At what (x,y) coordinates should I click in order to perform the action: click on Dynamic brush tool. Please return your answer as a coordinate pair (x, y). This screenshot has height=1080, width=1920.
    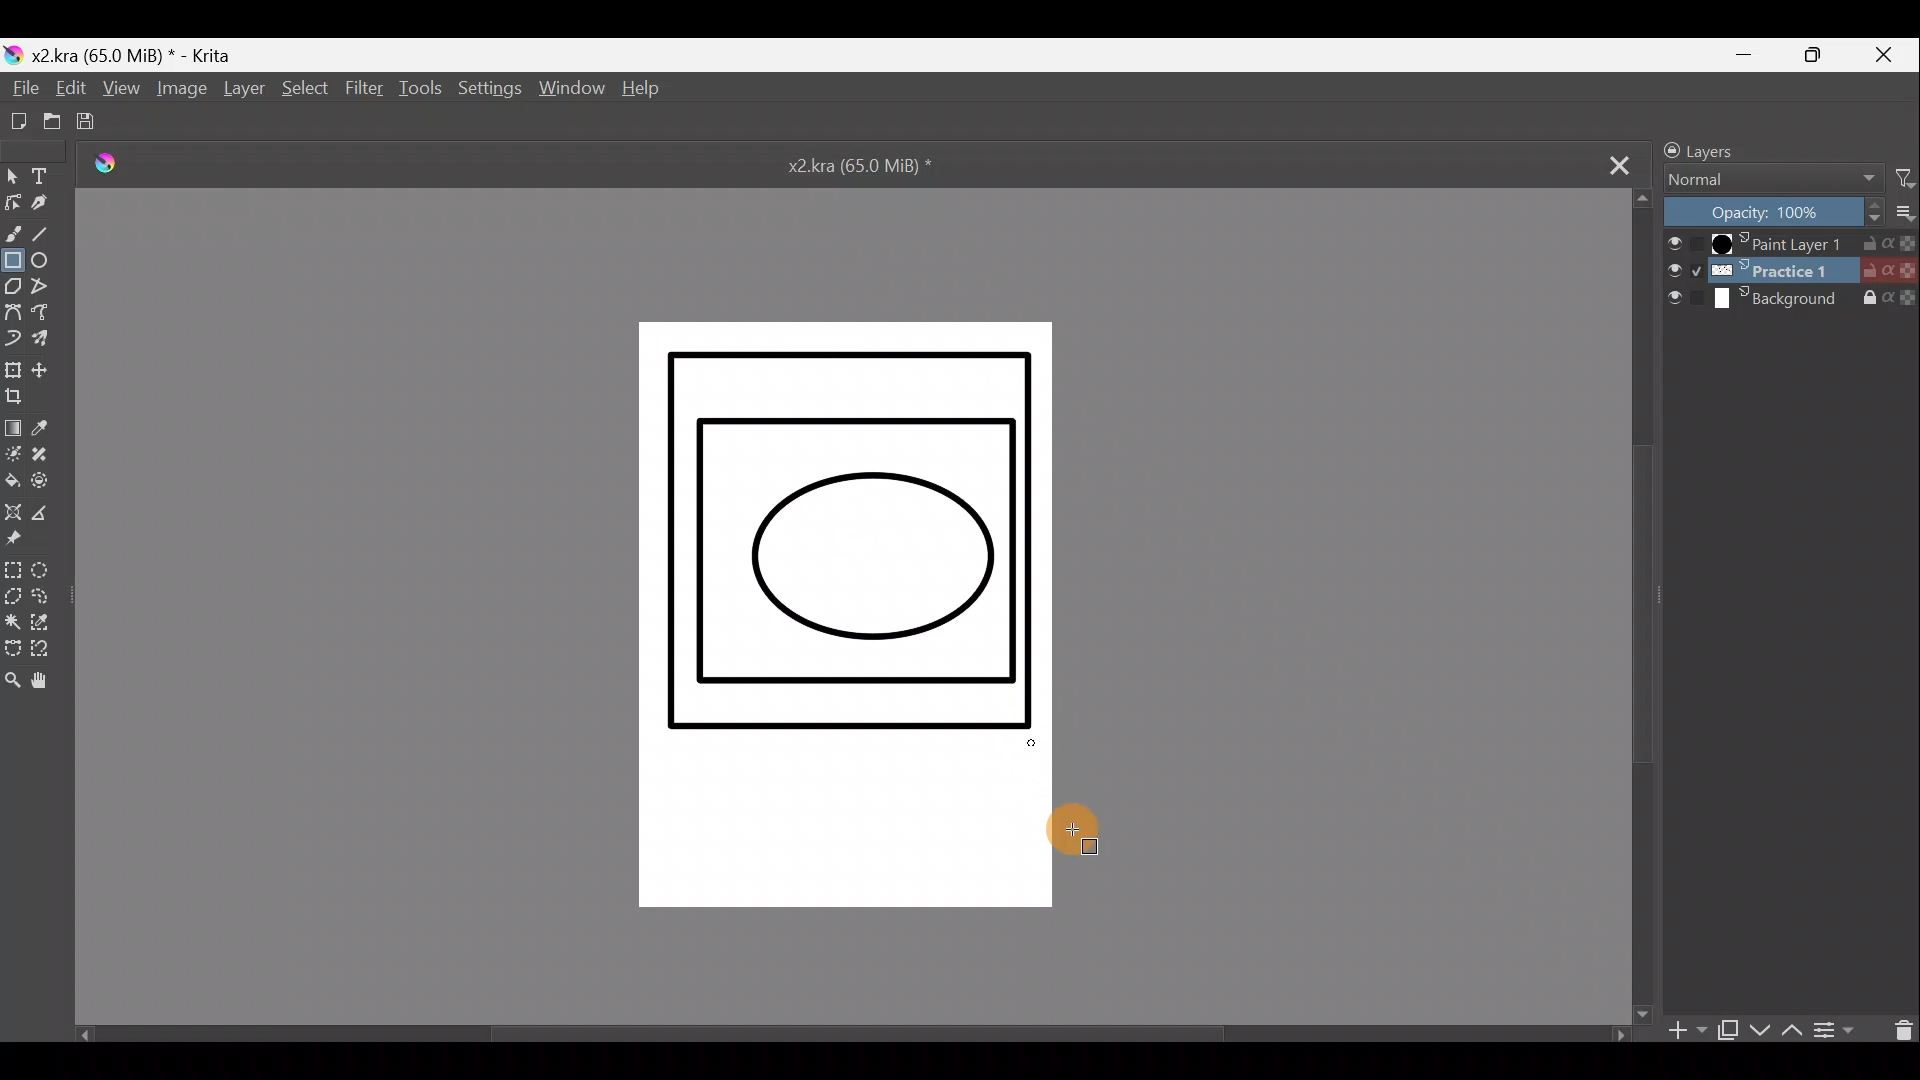
    Looking at the image, I should click on (13, 339).